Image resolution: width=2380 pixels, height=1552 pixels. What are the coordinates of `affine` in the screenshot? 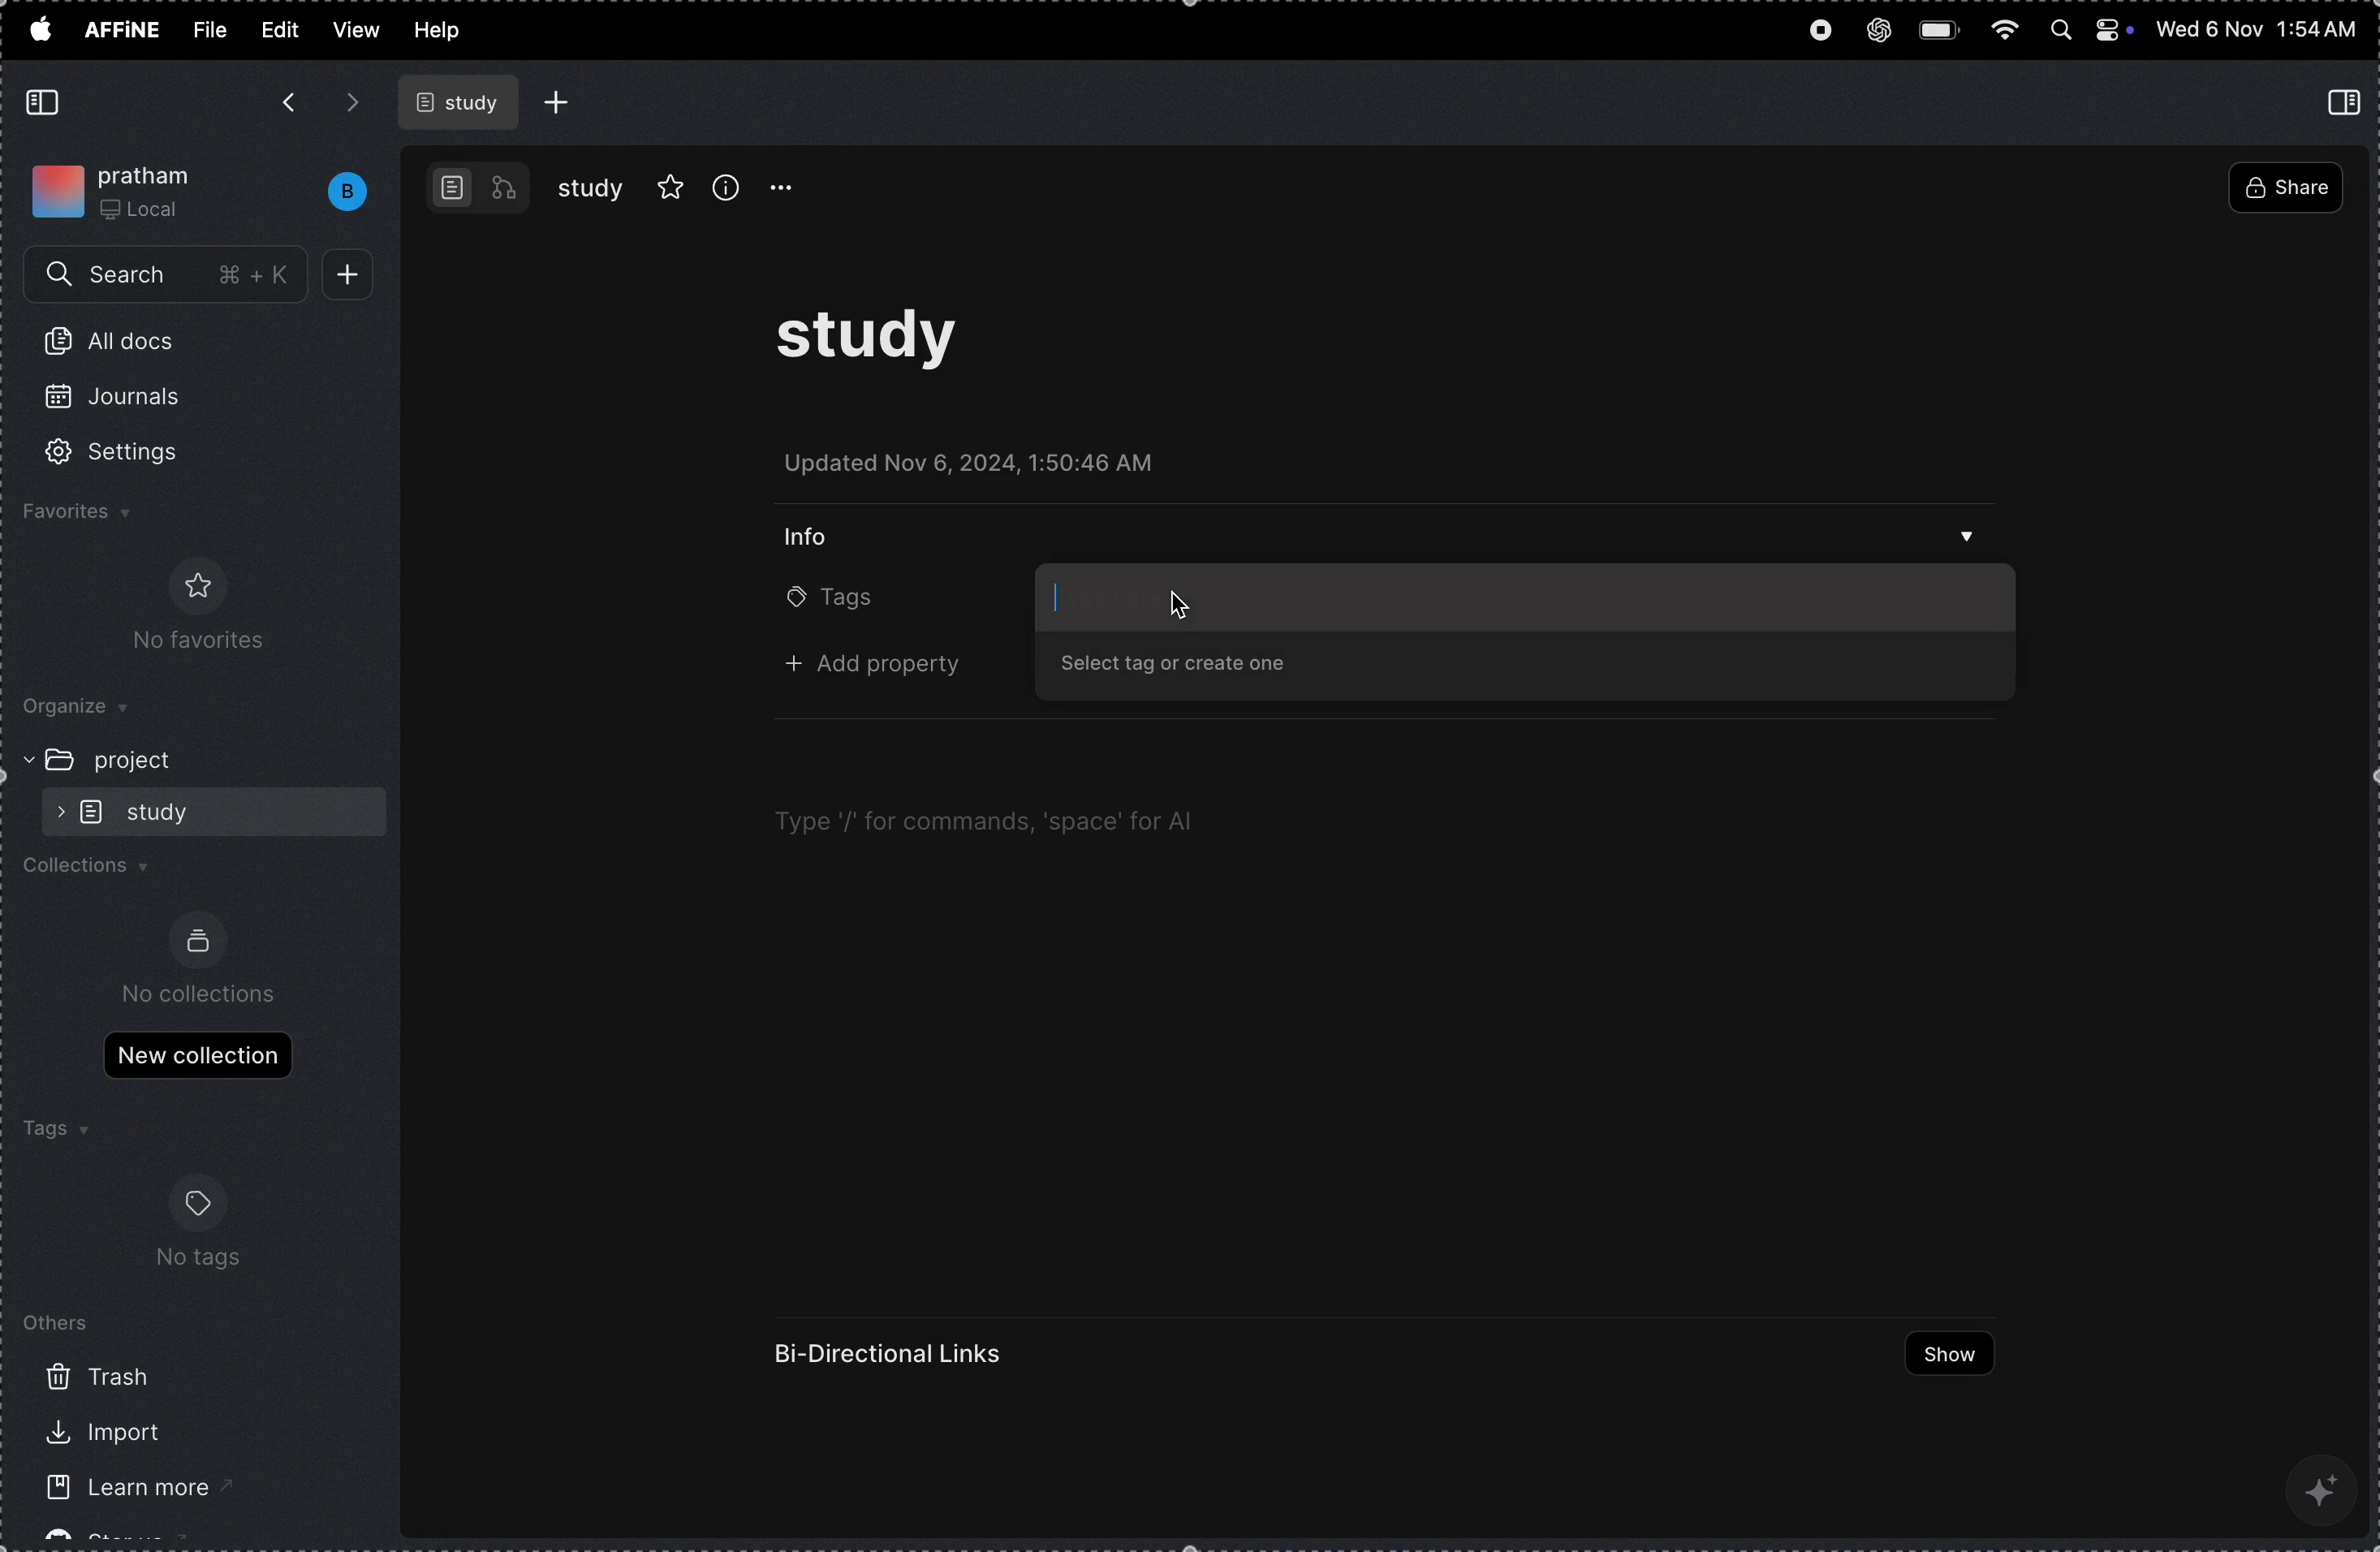 It's located at (124, 32).